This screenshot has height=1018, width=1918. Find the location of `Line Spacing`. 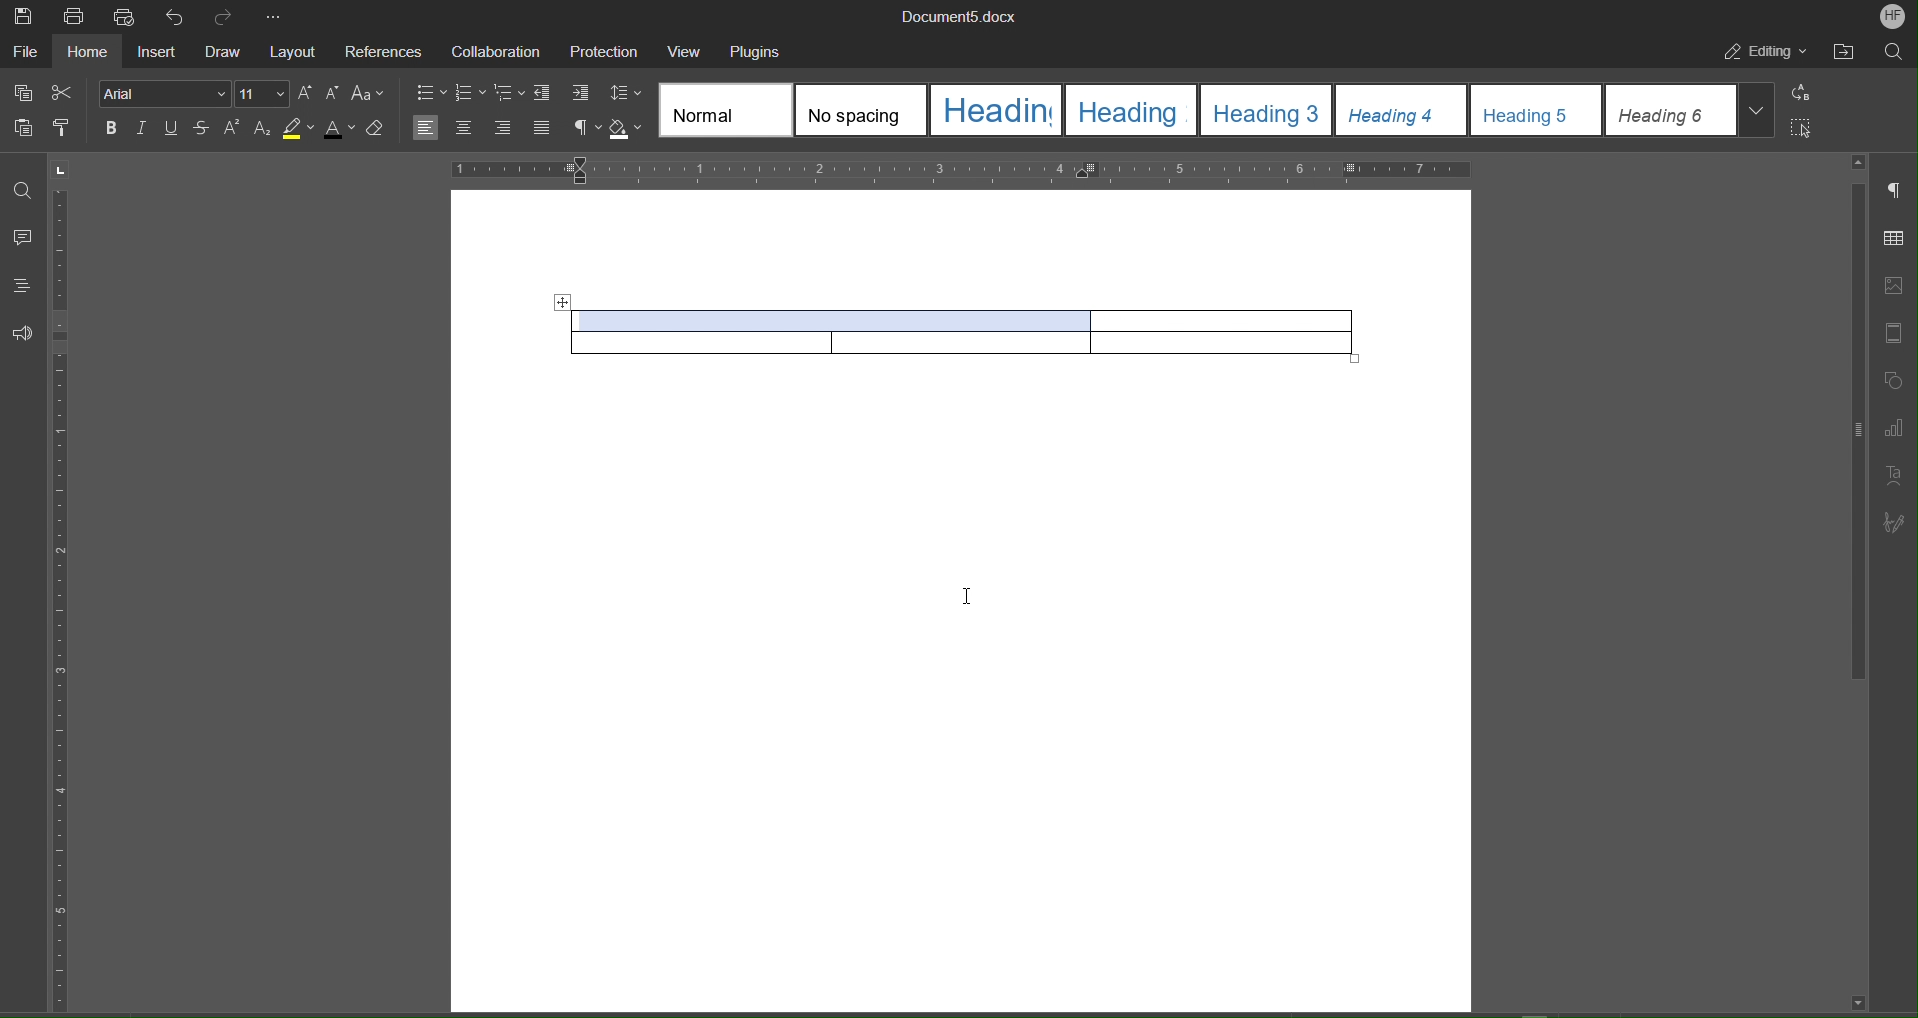

Line Spacing is located at coordinates (626, 94).